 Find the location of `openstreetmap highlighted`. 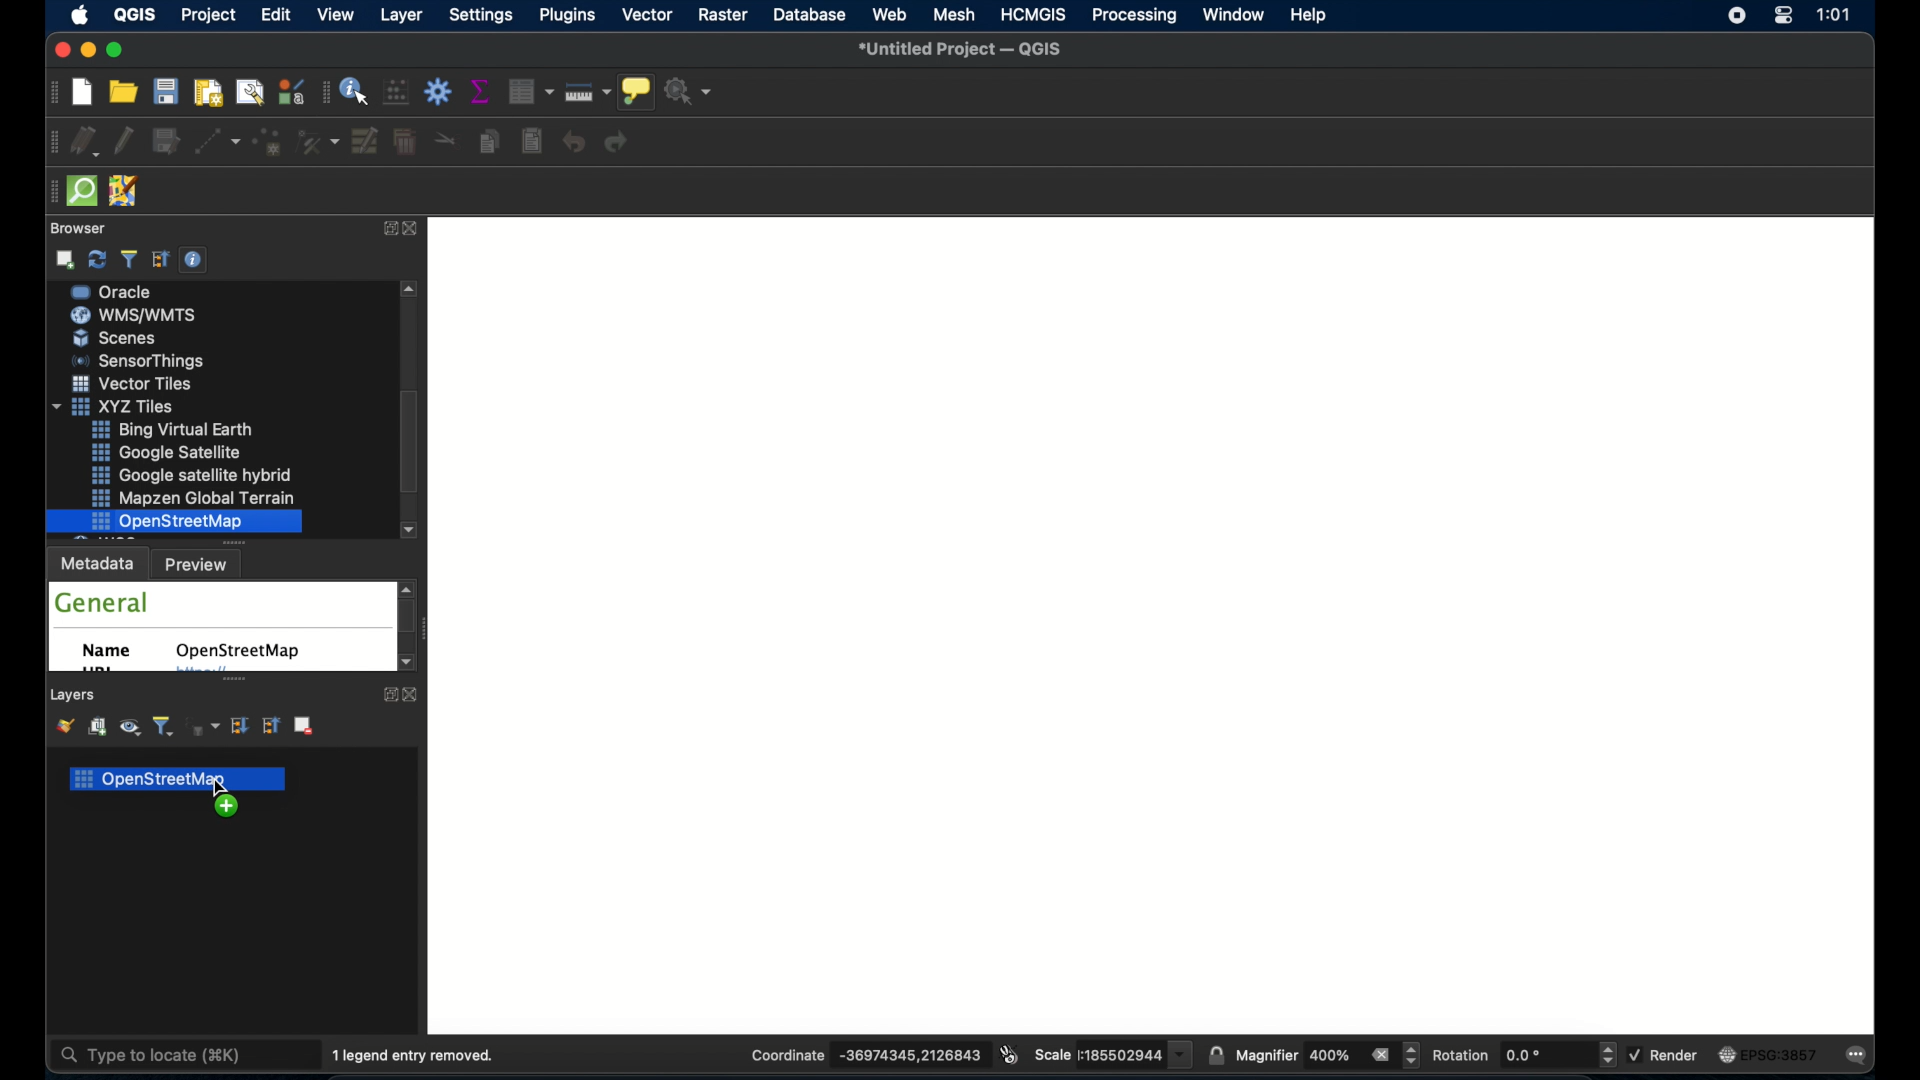

openstreetmap highlighted is located at coordinates (174, 522).